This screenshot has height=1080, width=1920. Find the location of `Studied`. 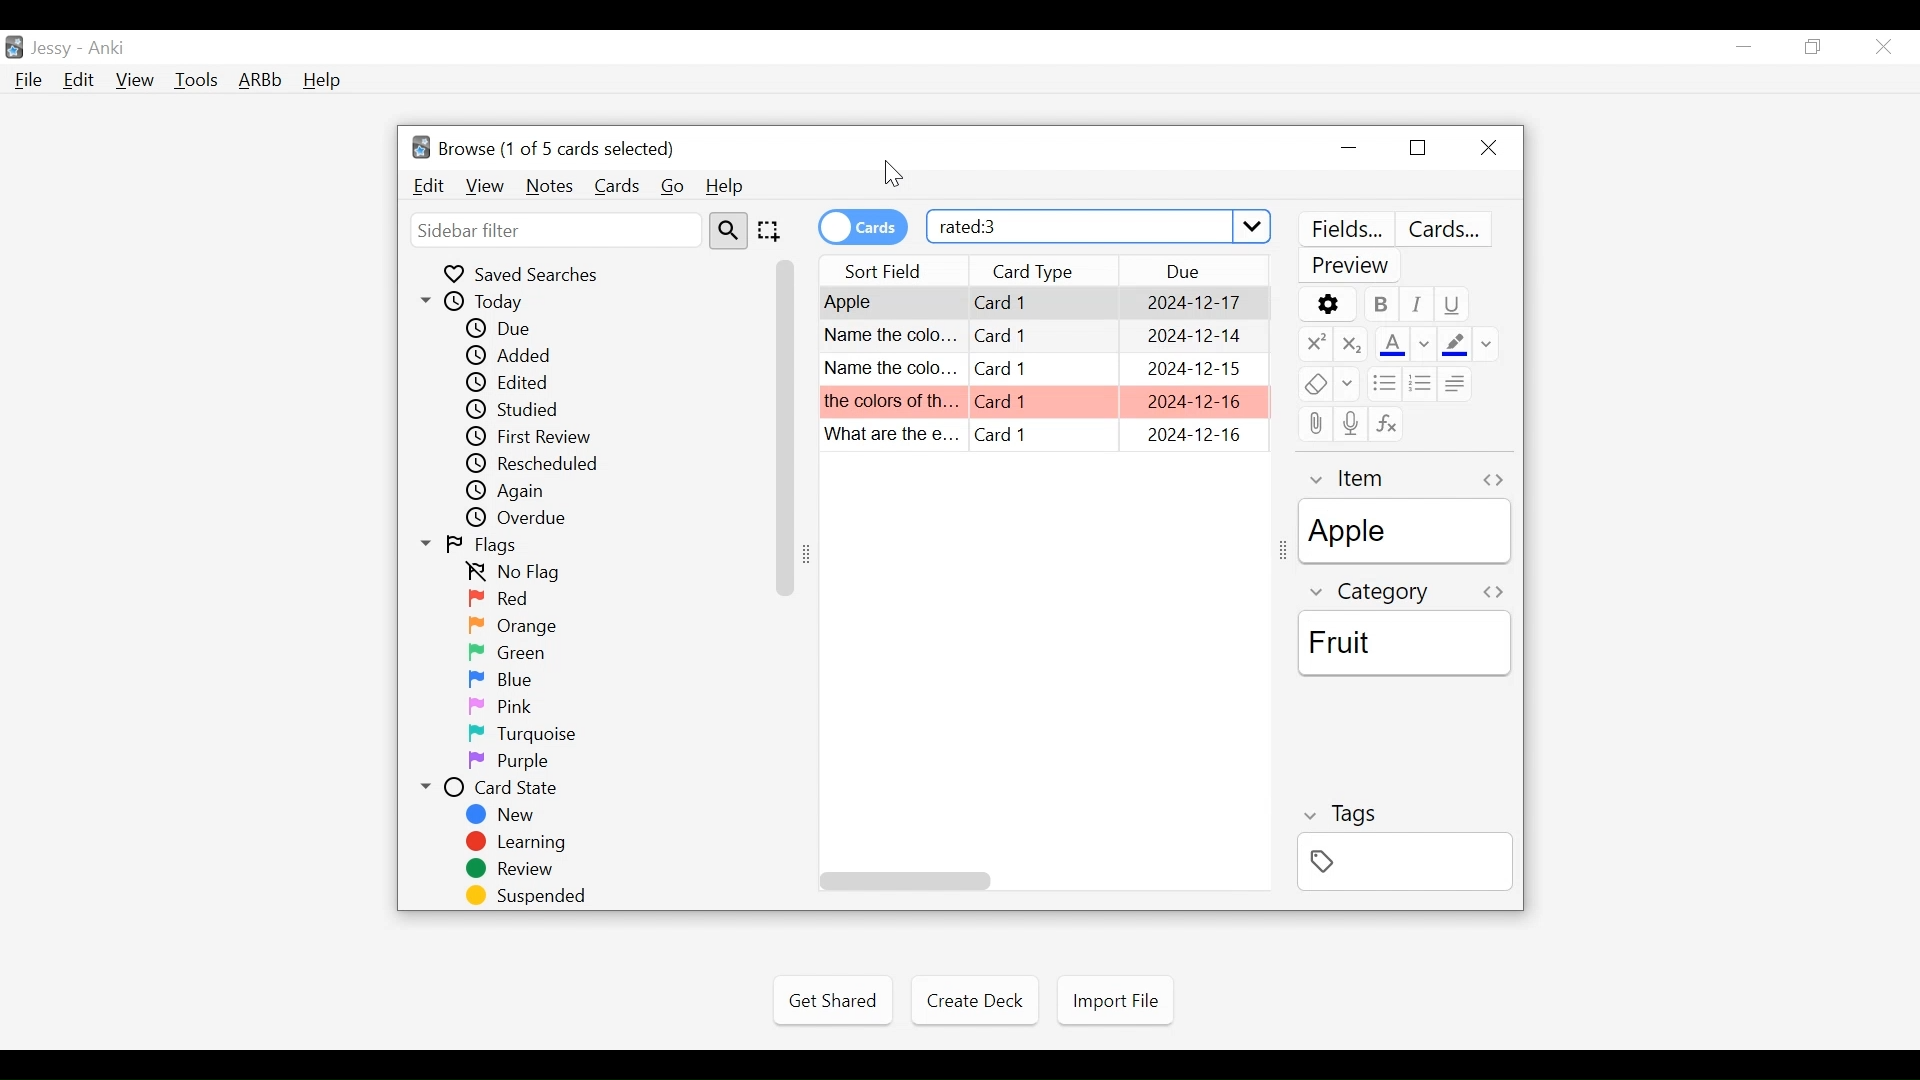

Studied is located at coordinates (525, 409).